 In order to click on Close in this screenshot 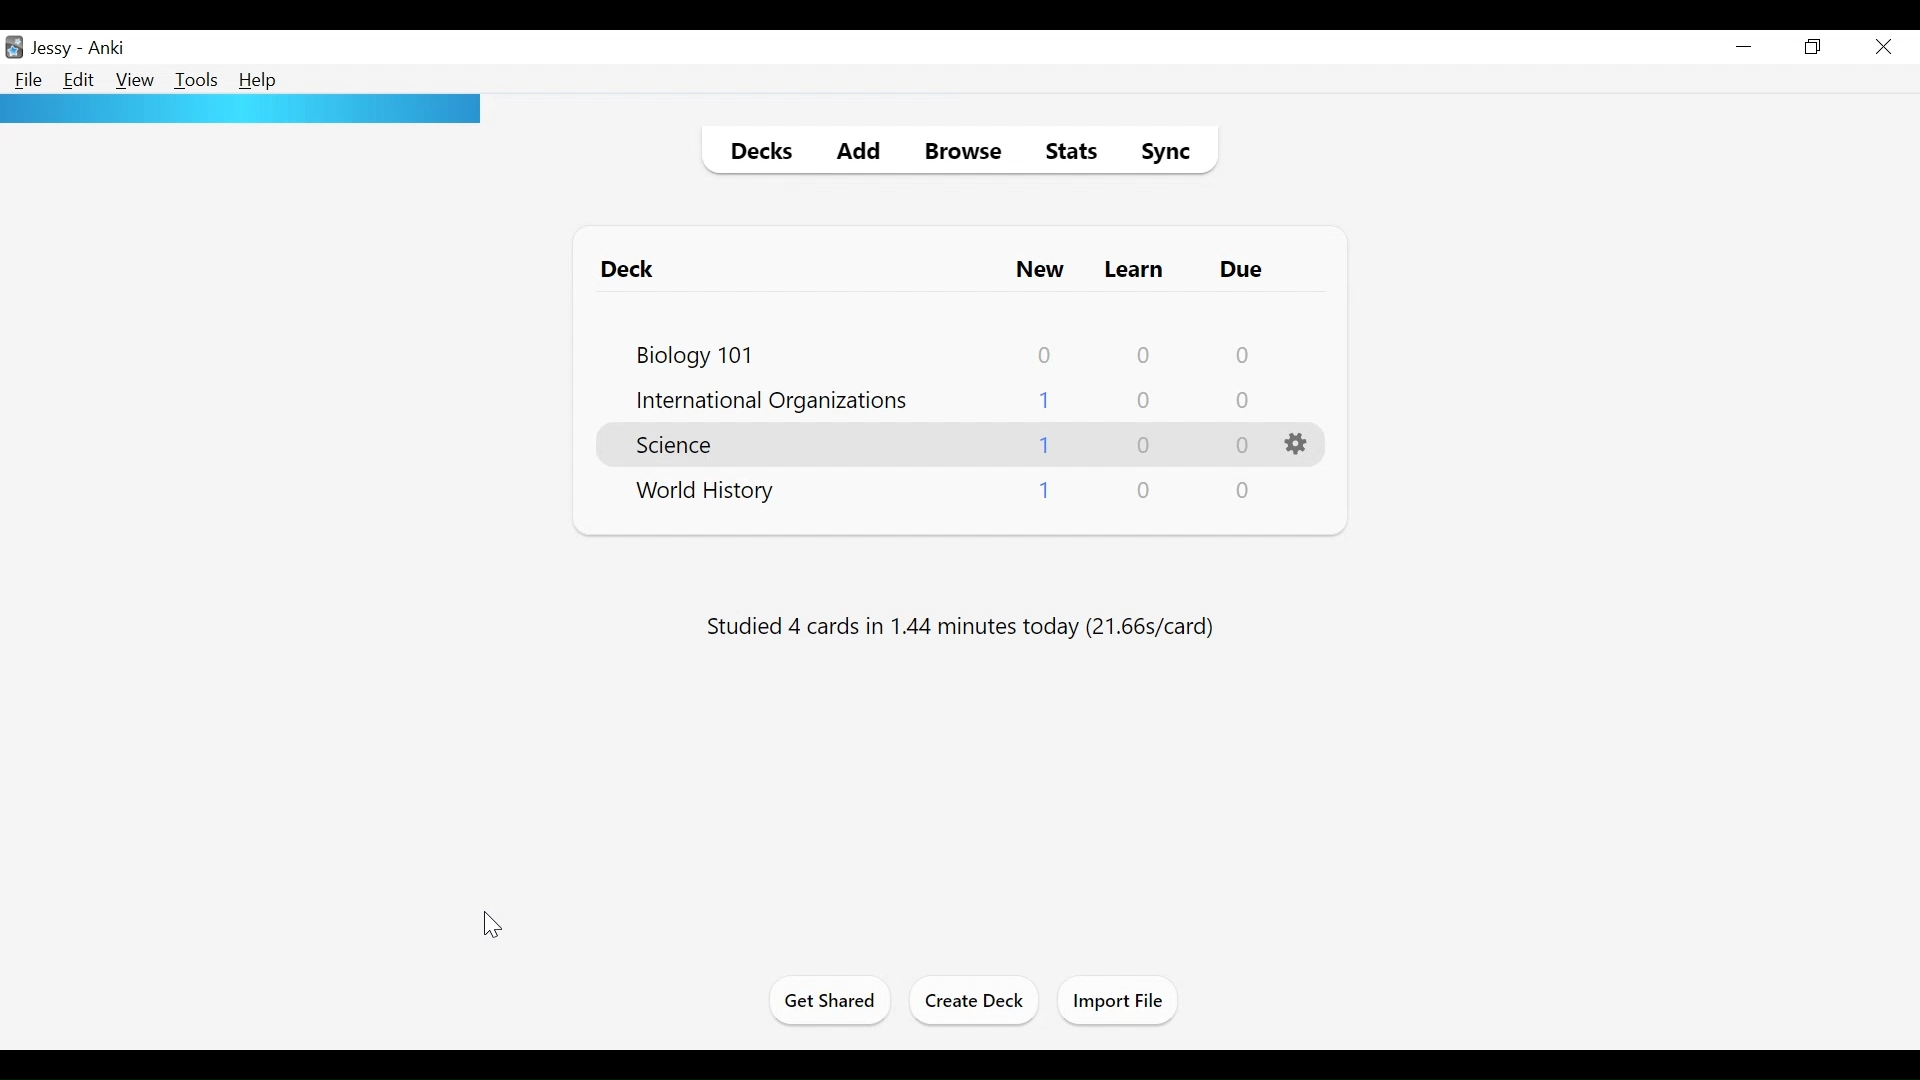, I will do `click(1883, 48)`.